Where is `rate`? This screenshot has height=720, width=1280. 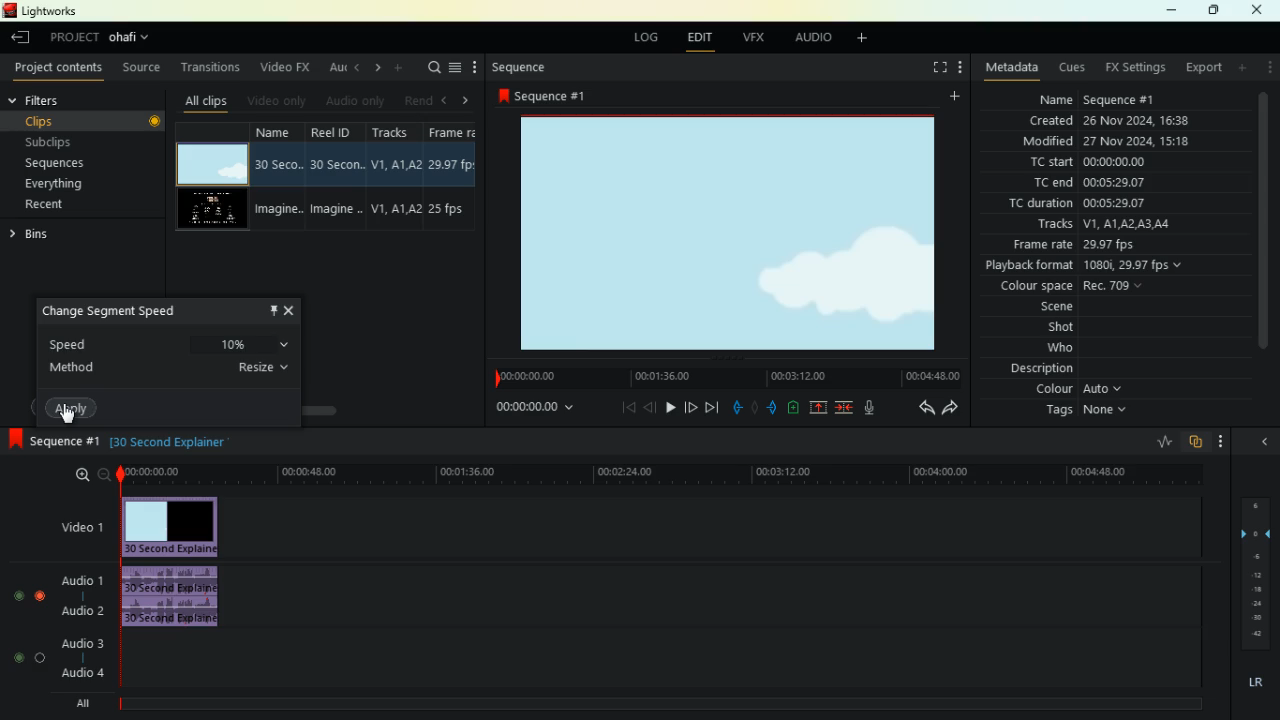
rate is located at coordinates (1157, 443).